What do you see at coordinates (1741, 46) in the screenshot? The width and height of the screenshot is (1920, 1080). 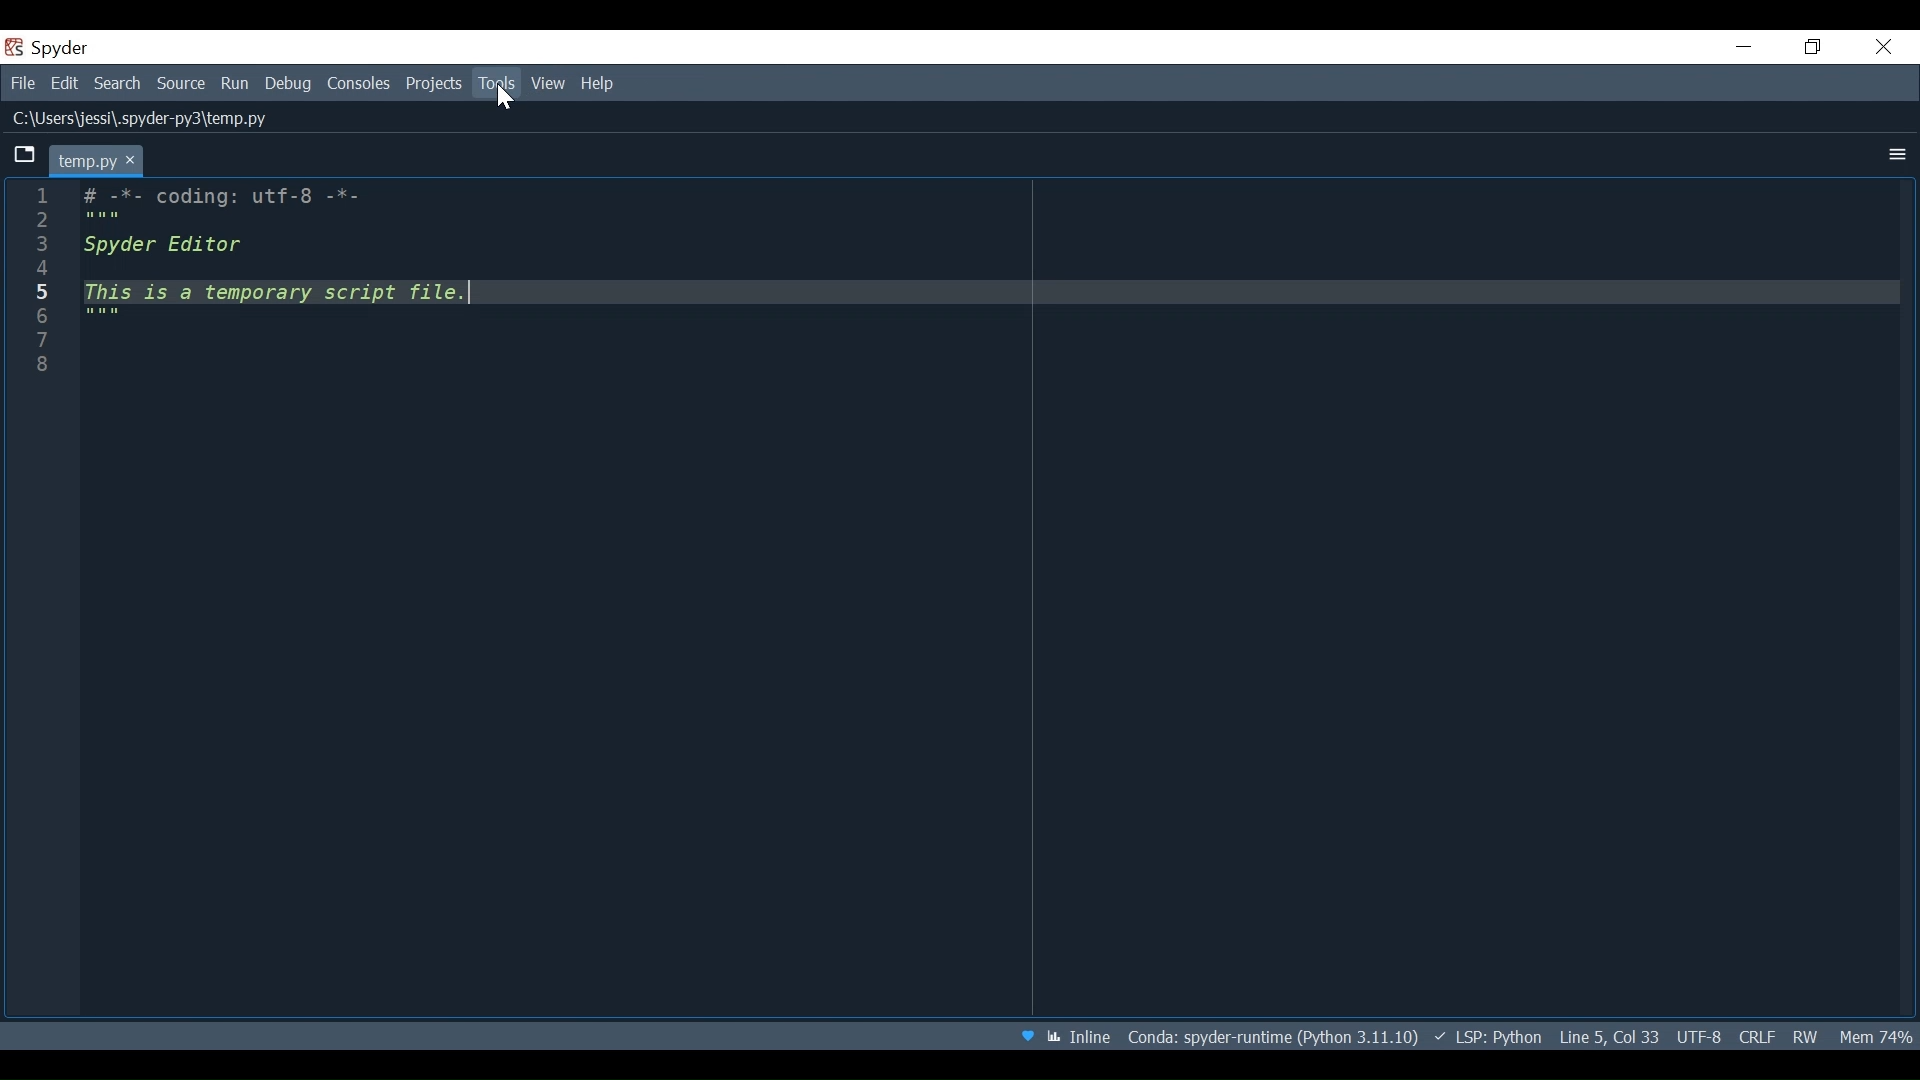 I see `Minimize` at bounding box center [1741, 46].